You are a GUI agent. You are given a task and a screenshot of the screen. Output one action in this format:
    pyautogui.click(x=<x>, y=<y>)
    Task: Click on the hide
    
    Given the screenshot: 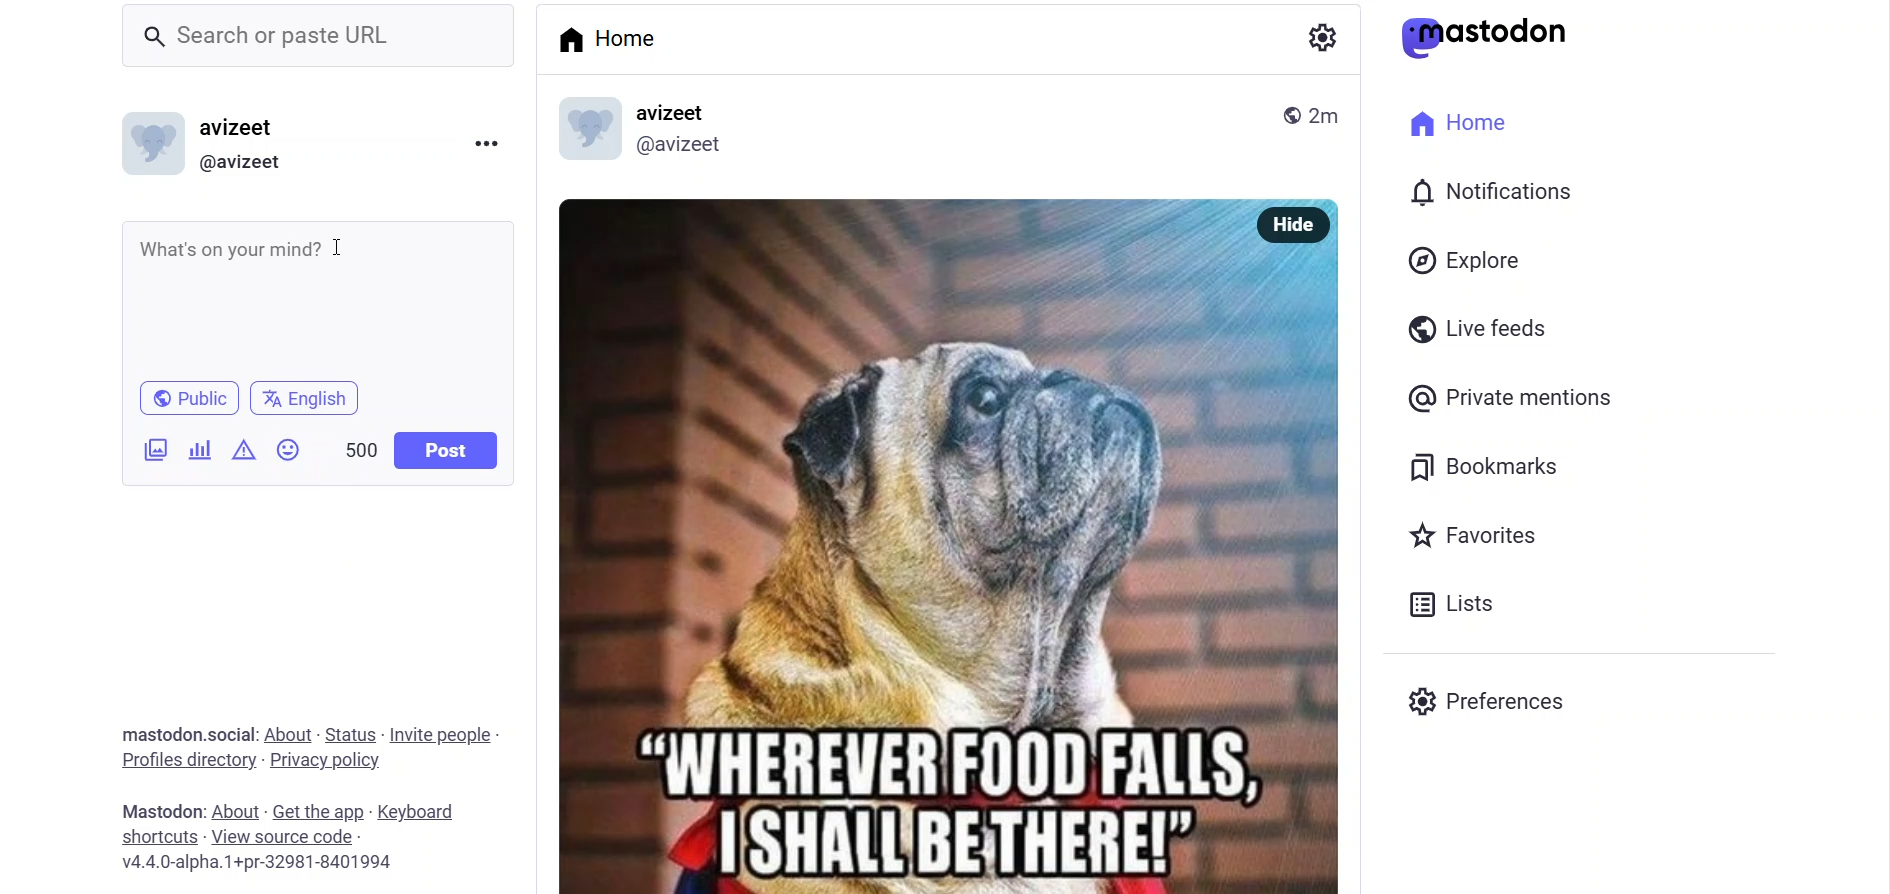 What is the action you would take?
    pyautogui.click(x=1290, y=222)
    